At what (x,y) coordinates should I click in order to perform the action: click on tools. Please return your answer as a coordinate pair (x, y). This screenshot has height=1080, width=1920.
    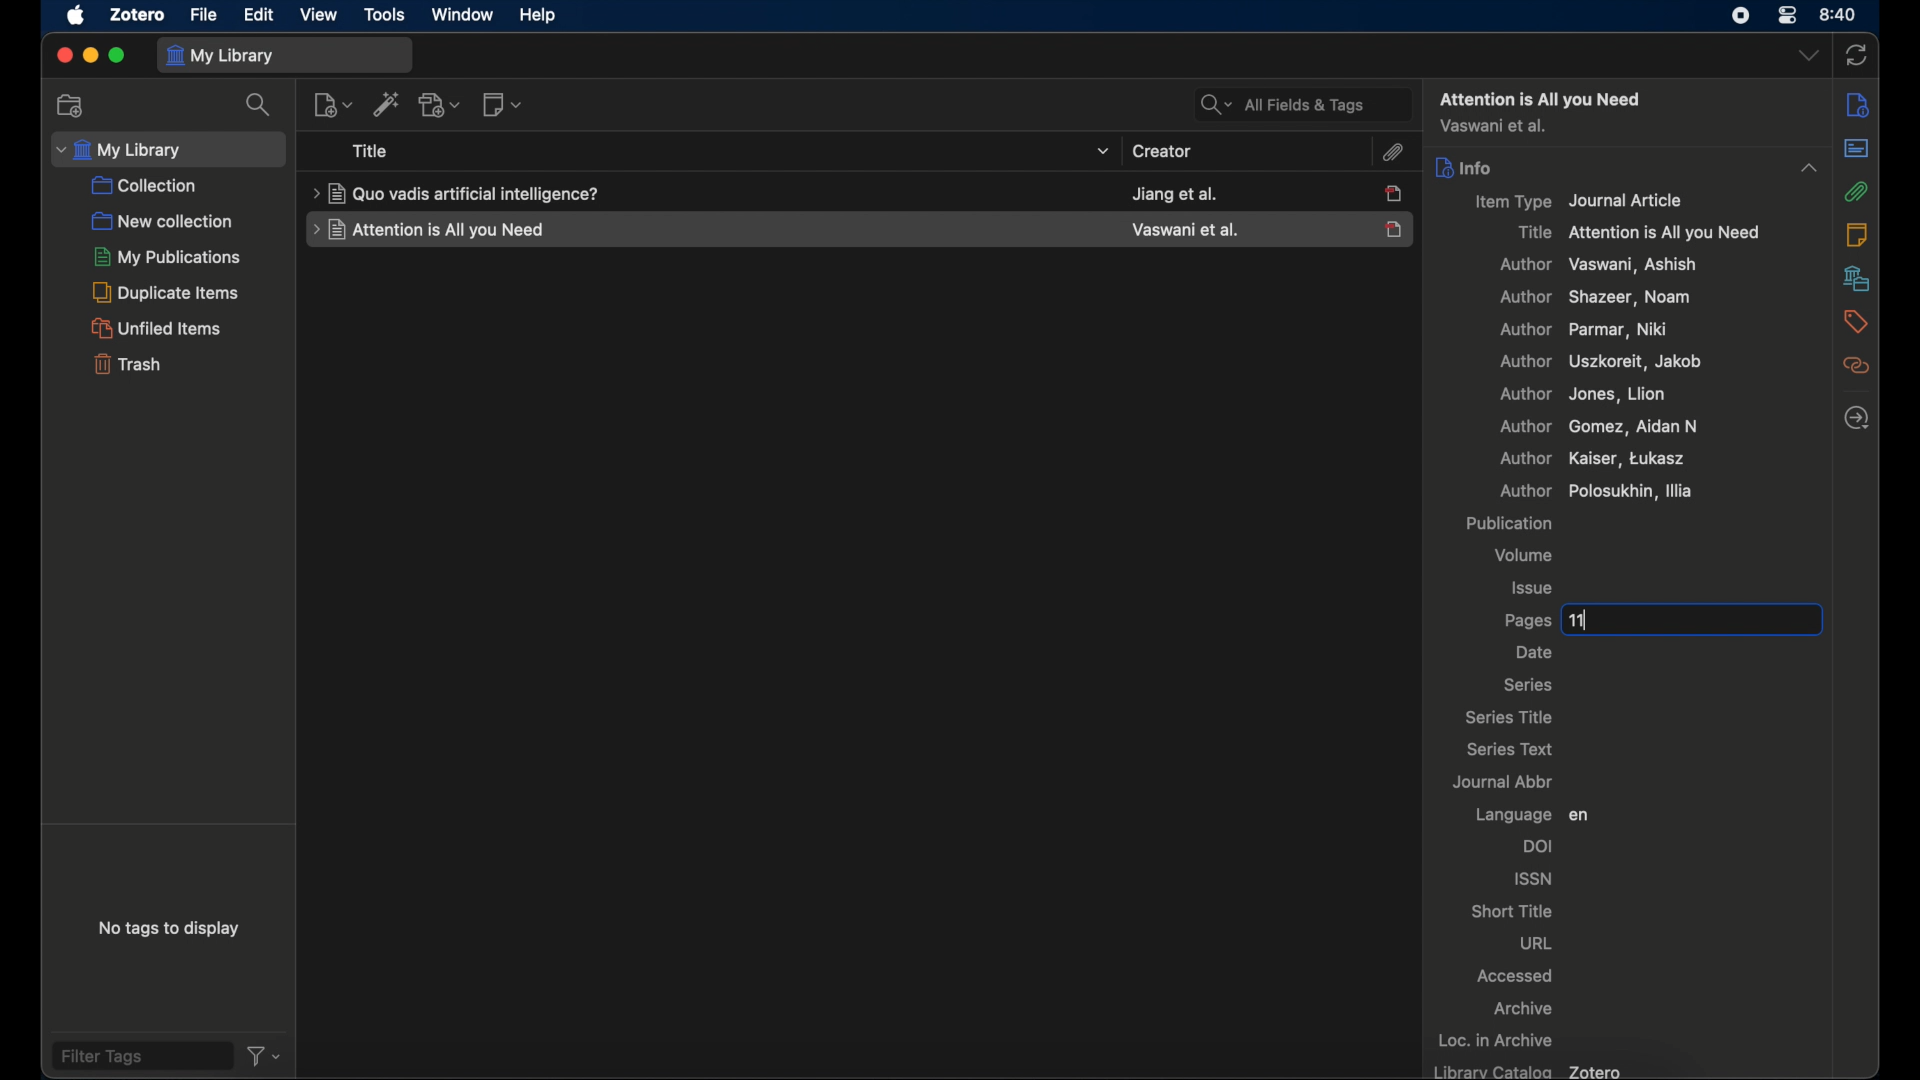
    Looking at the image, I should click on (385, 14).